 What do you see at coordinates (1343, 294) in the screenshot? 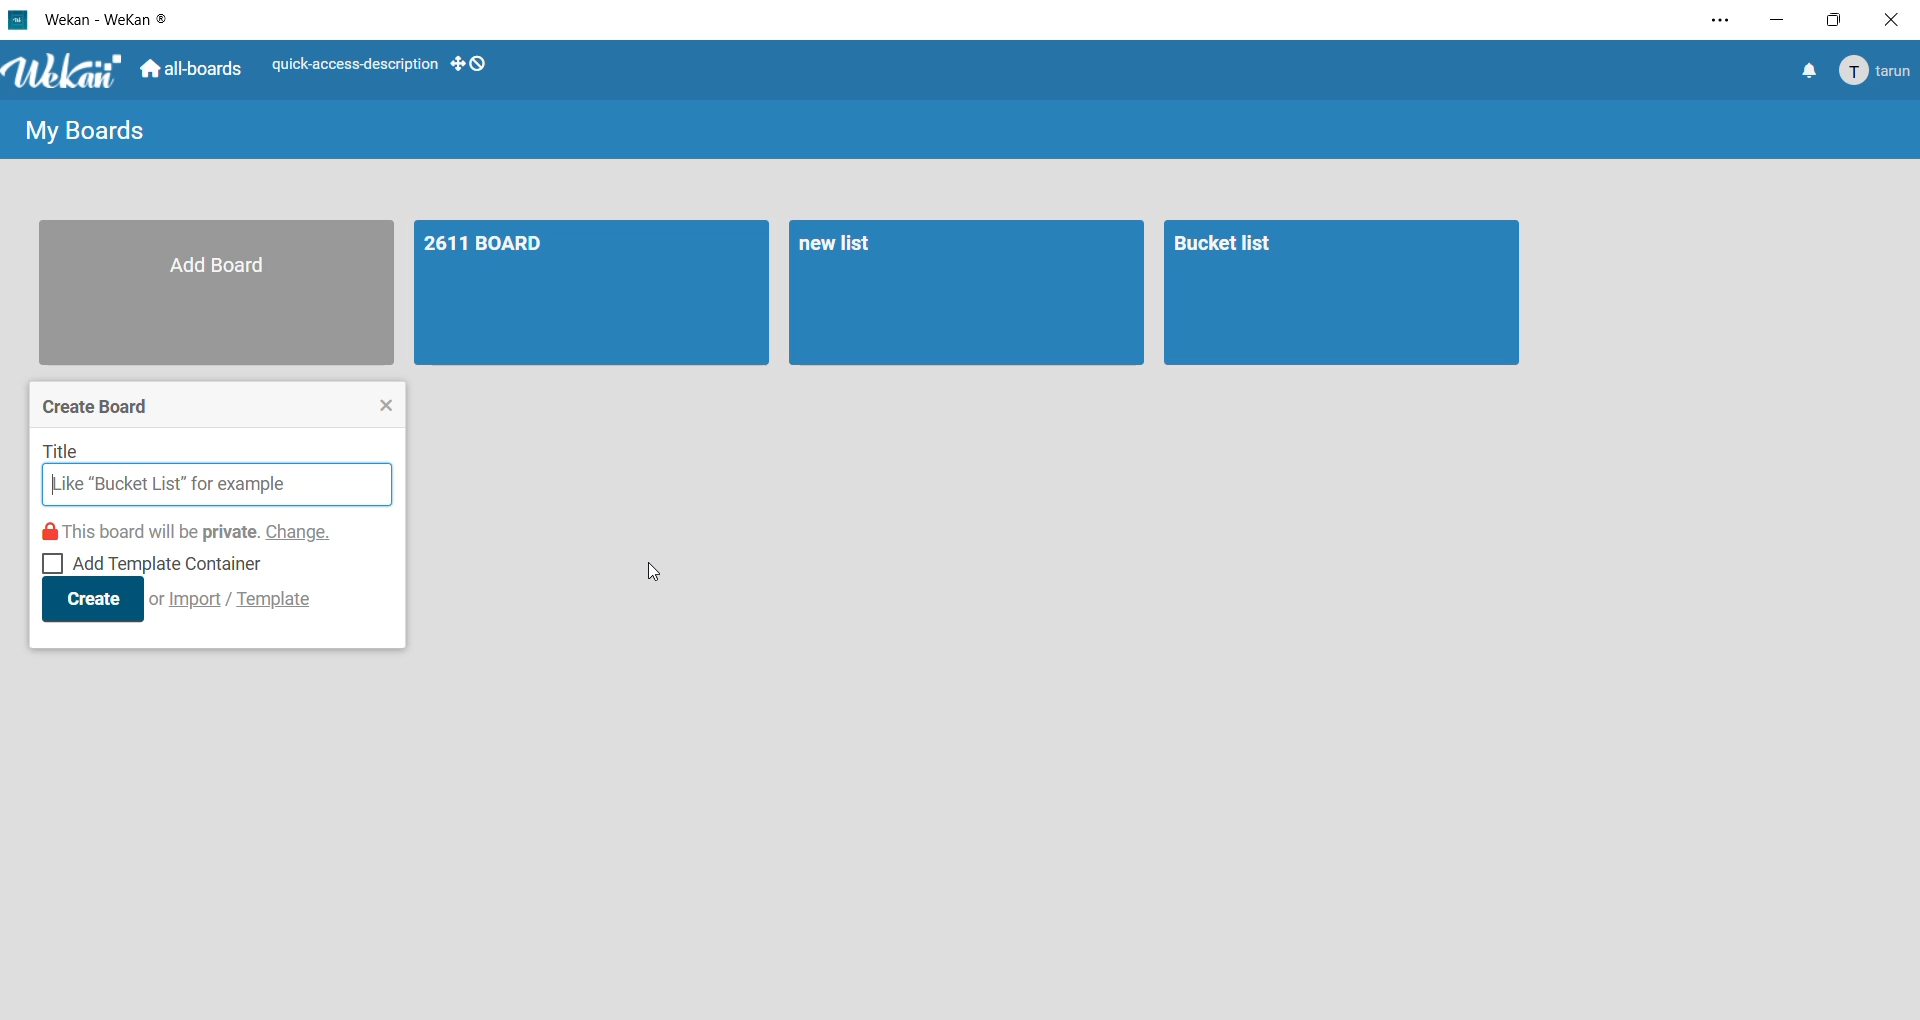
I see `board 3` at bounding box center [1343, 294].